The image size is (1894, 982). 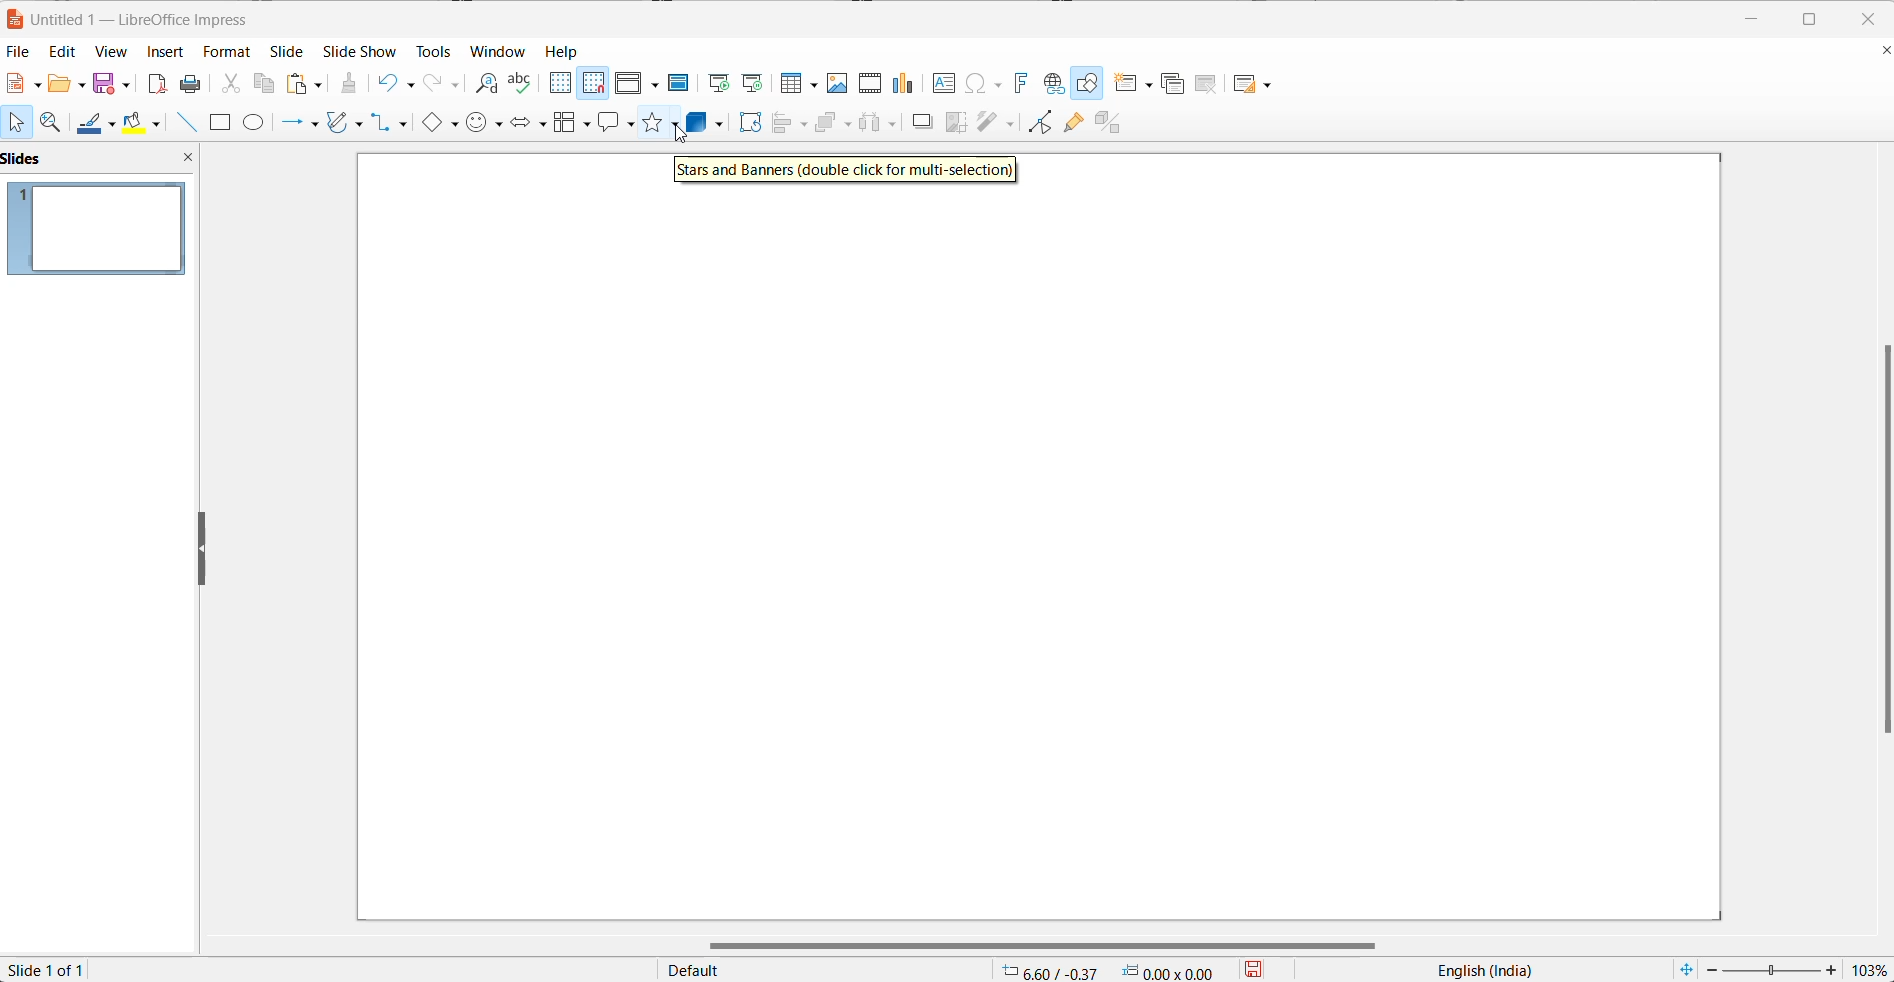 What do you see at coordinates (98, 121) in the screenshot?
I see `line color` at bounding box center [98, 121].